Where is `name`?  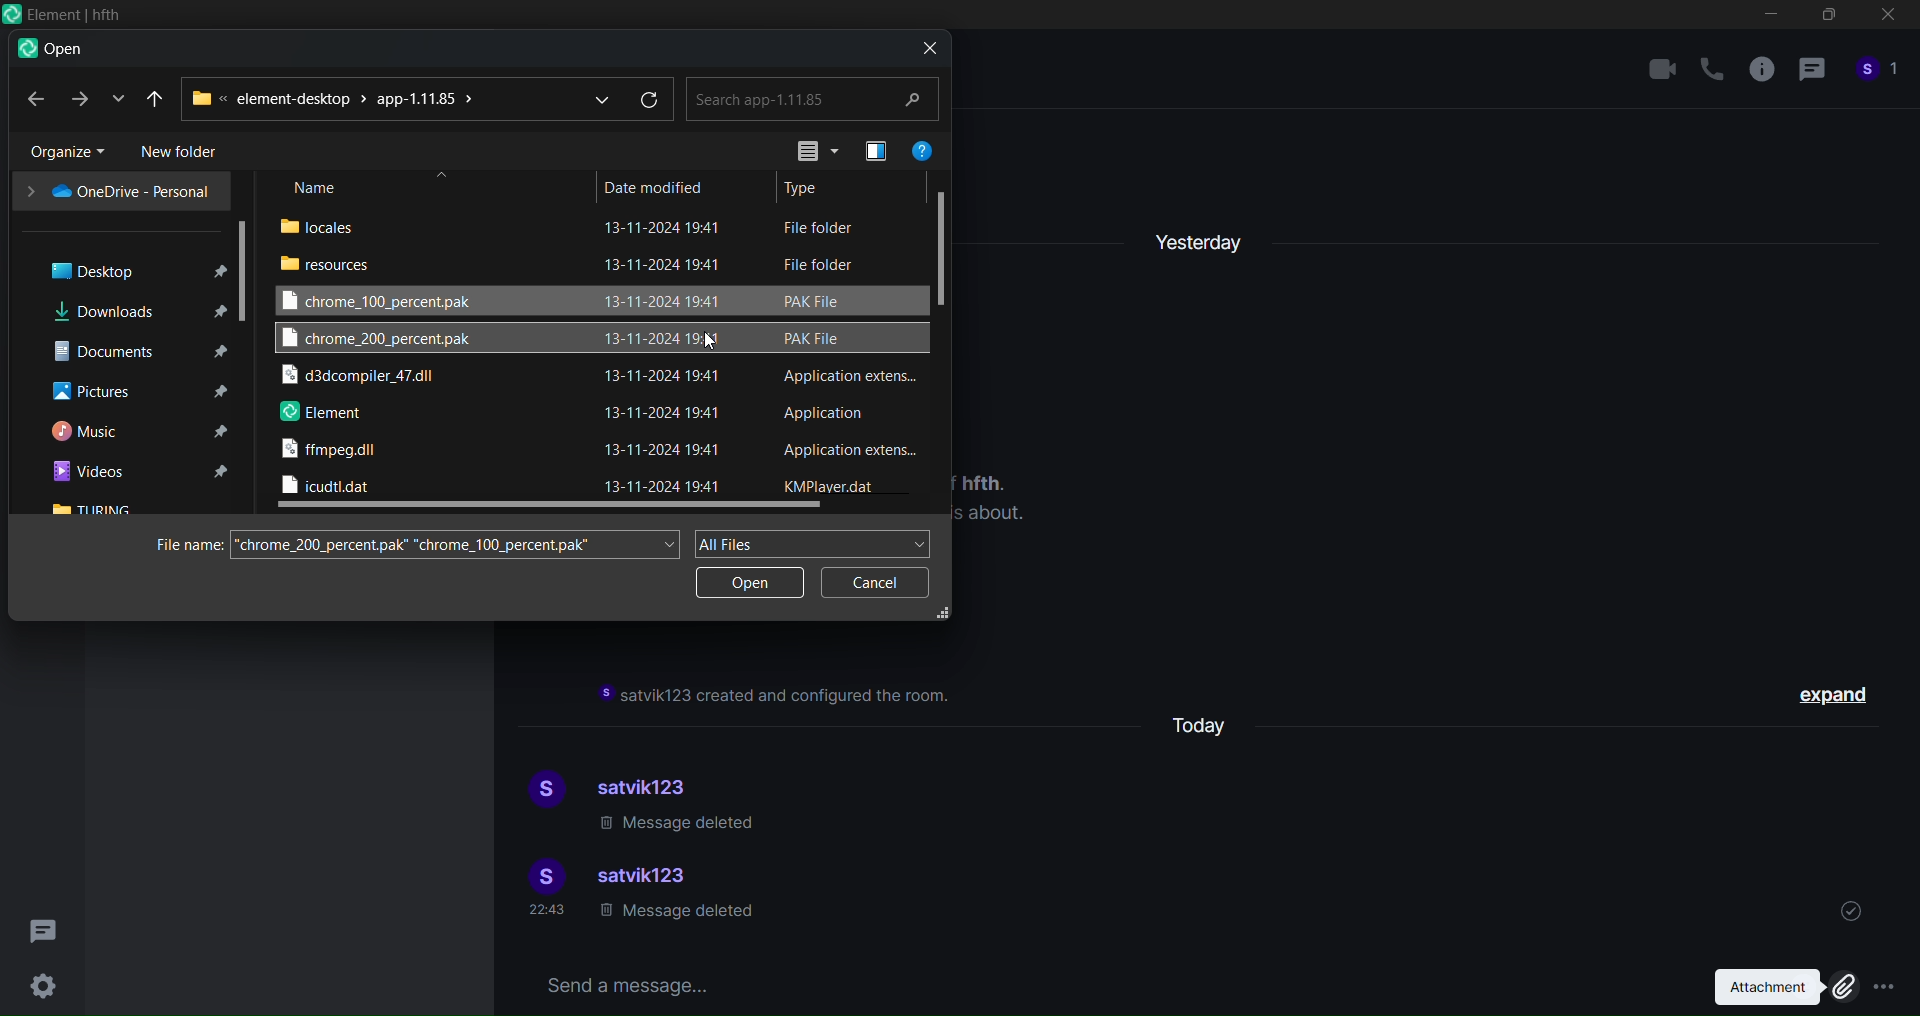
name is located at coordinates (318, 188).